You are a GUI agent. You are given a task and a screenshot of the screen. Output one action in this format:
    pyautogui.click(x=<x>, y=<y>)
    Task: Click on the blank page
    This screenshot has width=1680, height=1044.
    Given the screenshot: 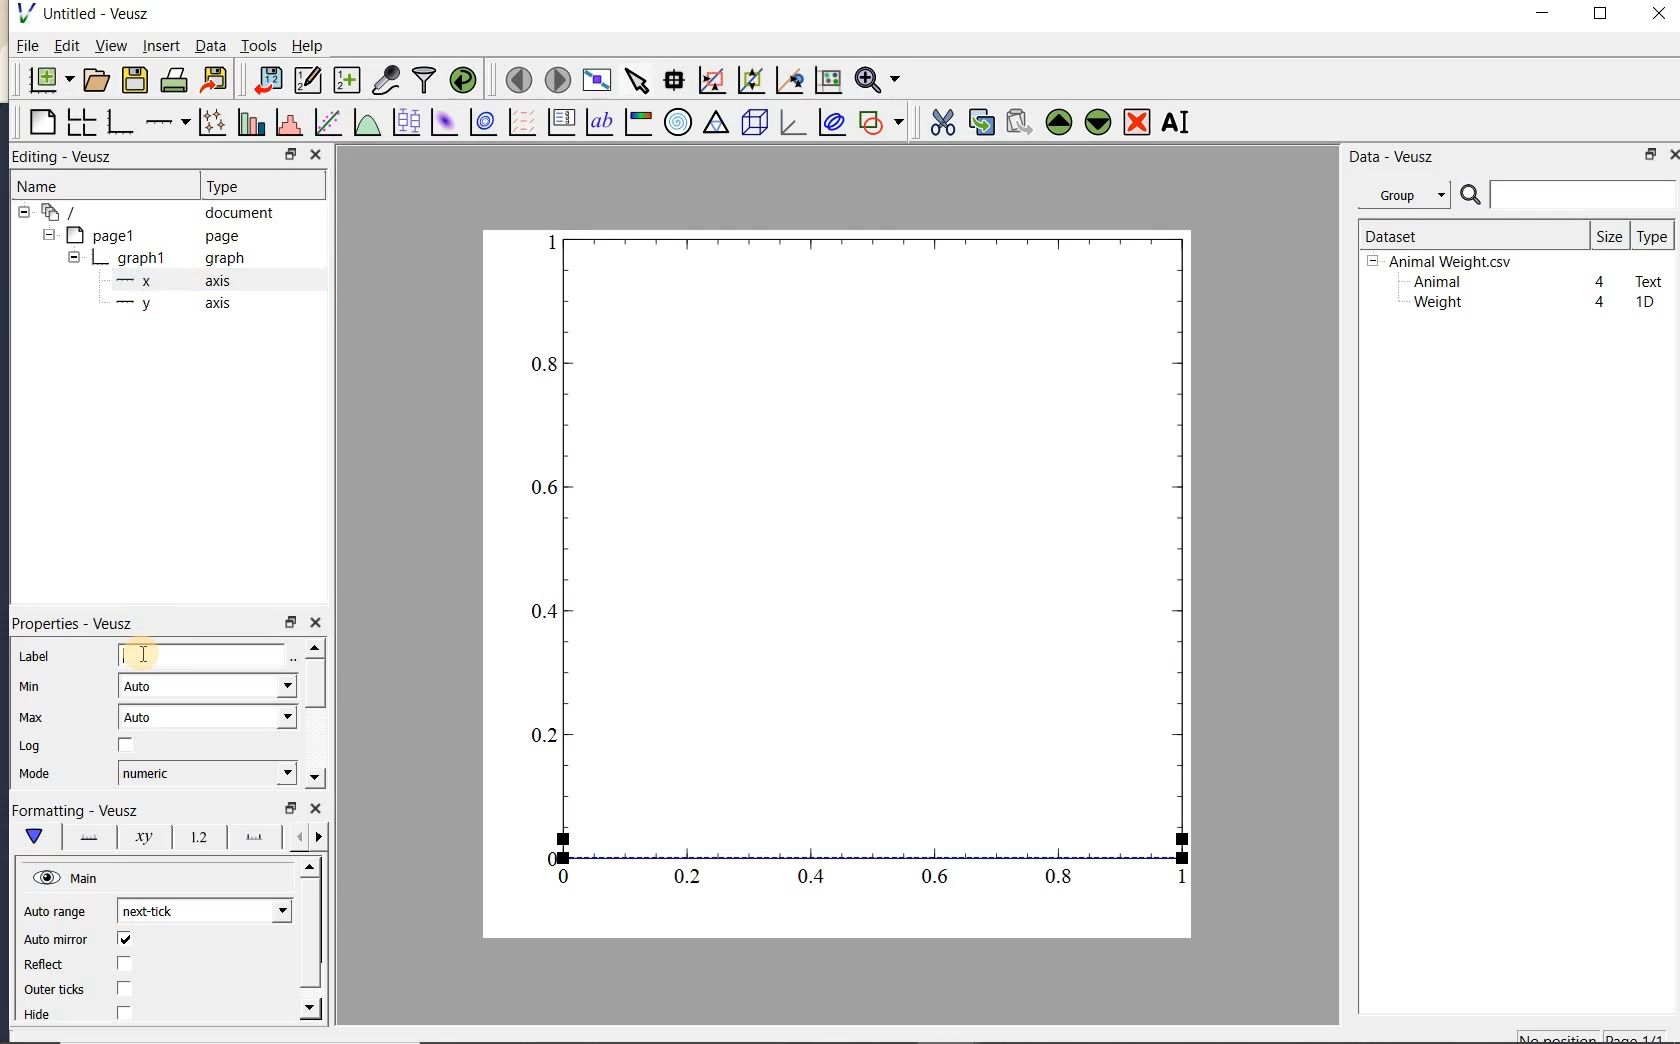 What is the action you would take?
    pyautogui.click(x=40, y=123)
    